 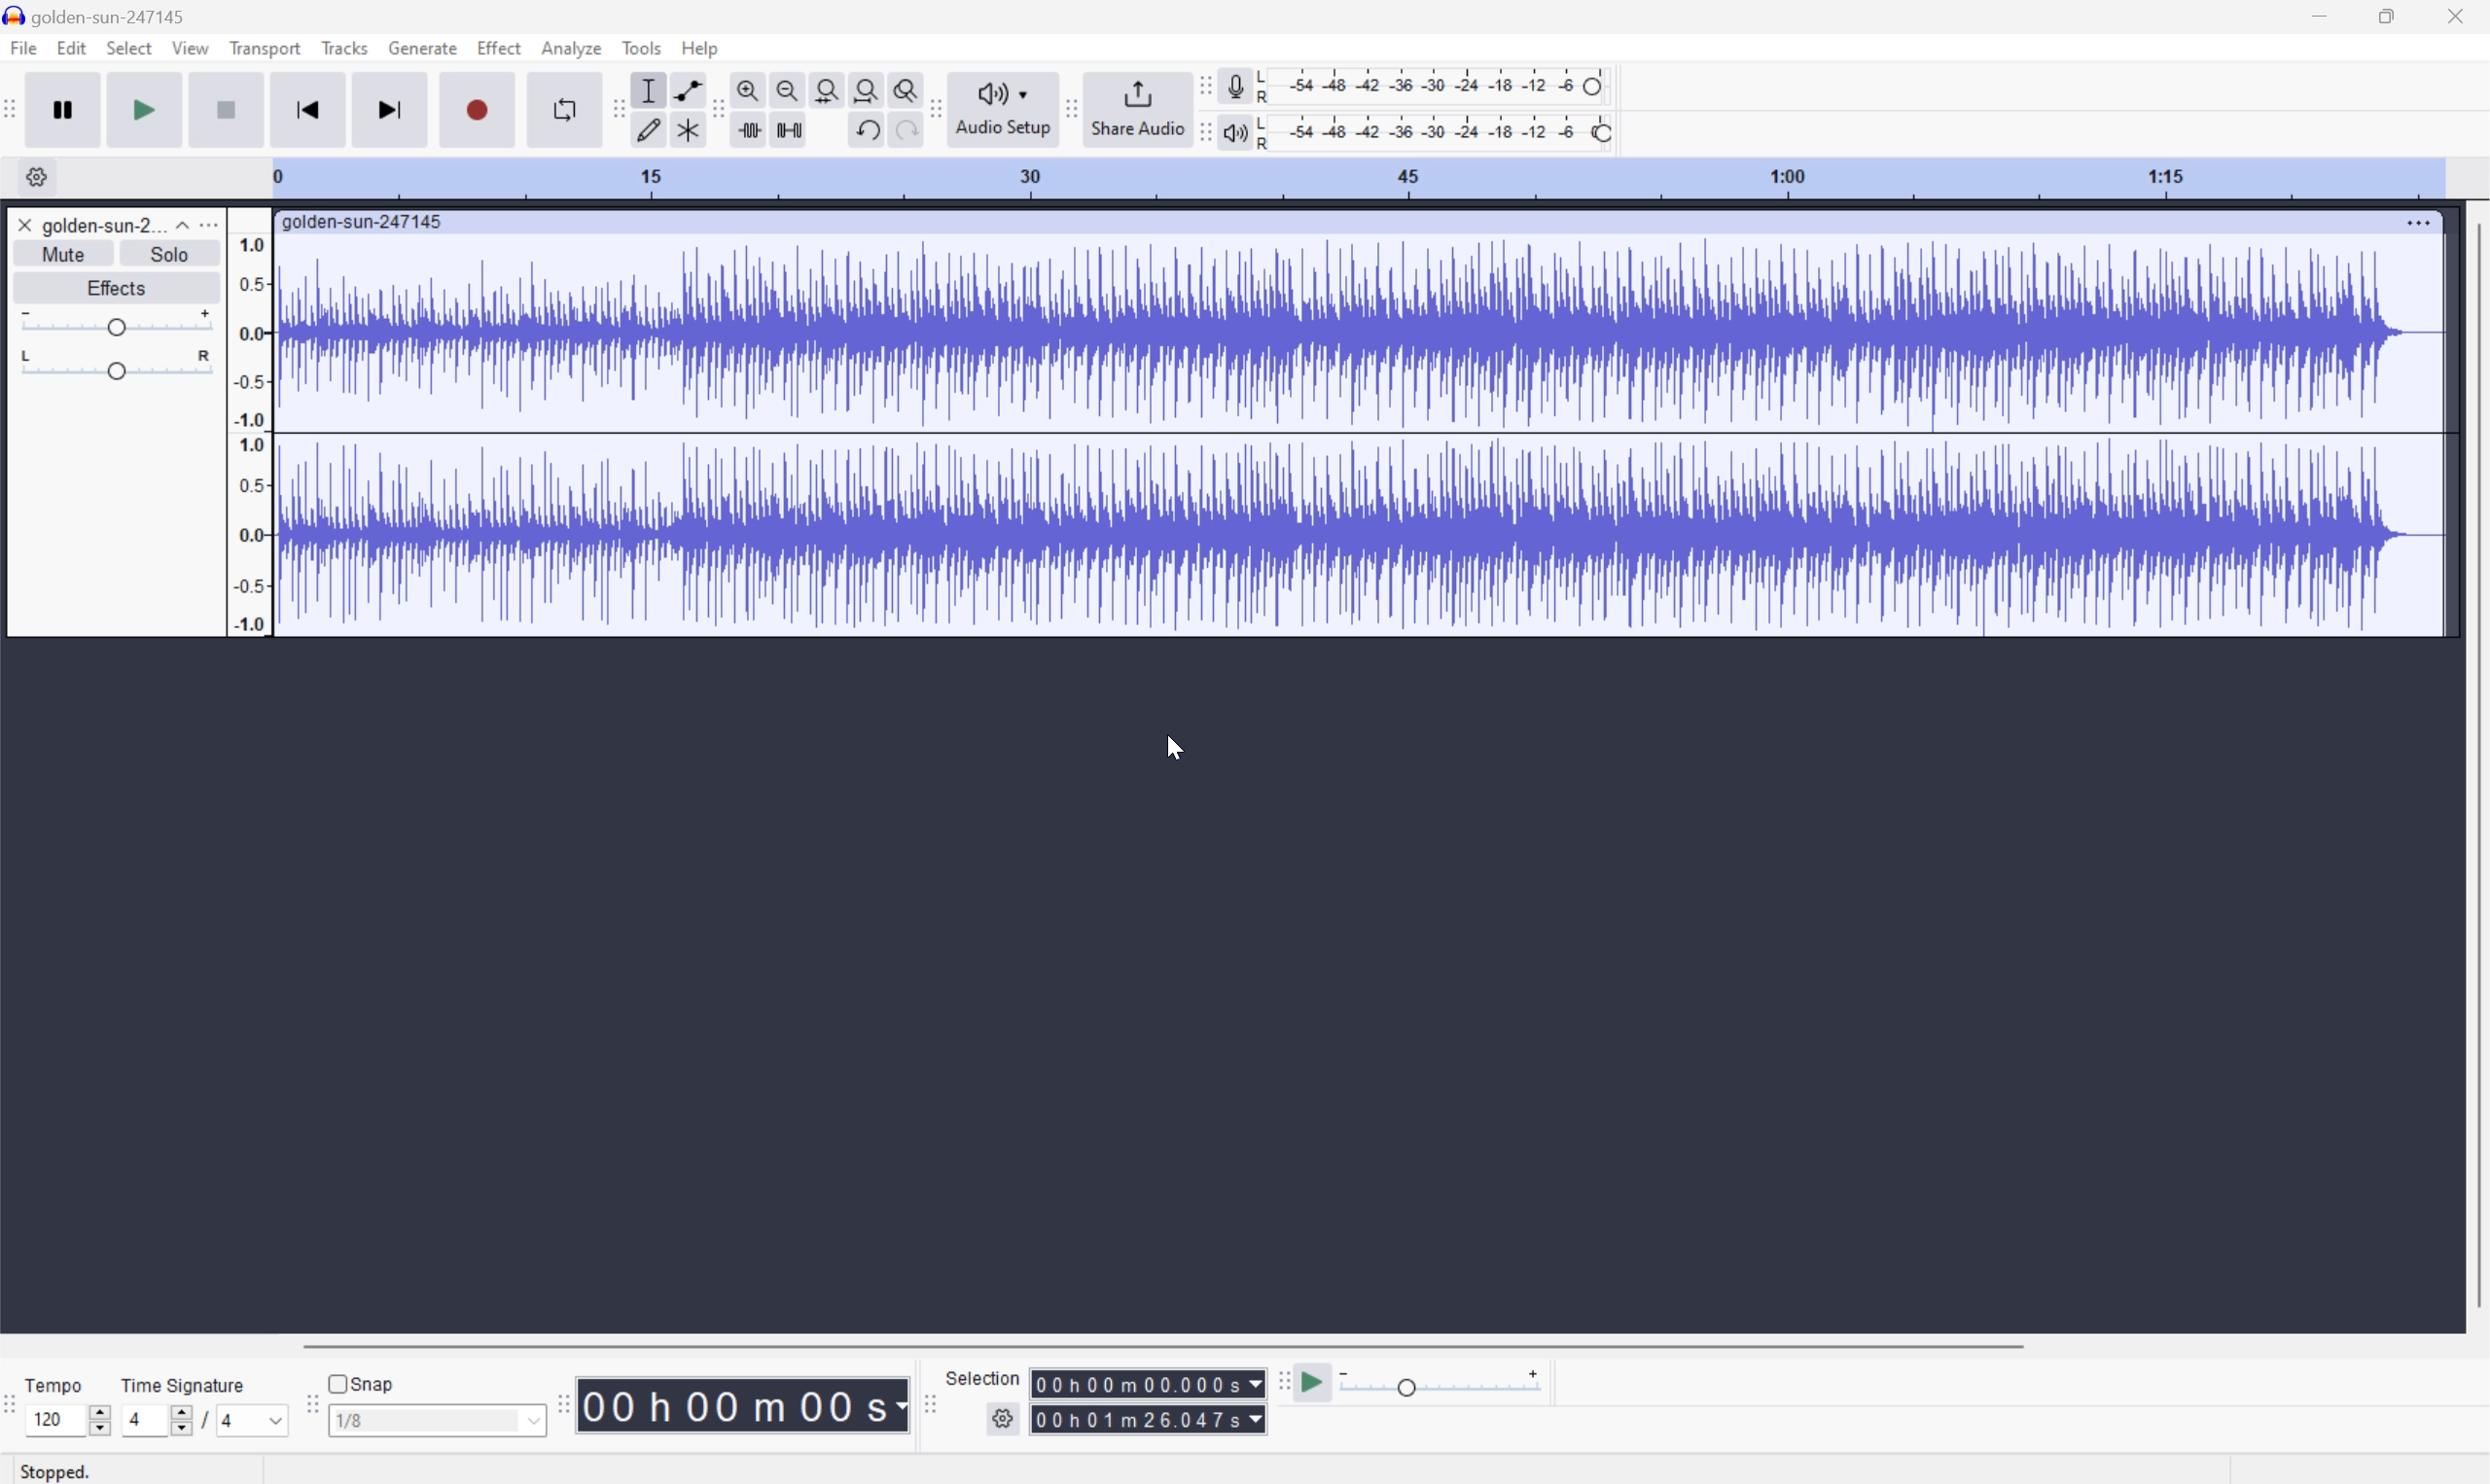 I want to click on Audacity Time Signature Toolbar, so click(x=16, y=1409).